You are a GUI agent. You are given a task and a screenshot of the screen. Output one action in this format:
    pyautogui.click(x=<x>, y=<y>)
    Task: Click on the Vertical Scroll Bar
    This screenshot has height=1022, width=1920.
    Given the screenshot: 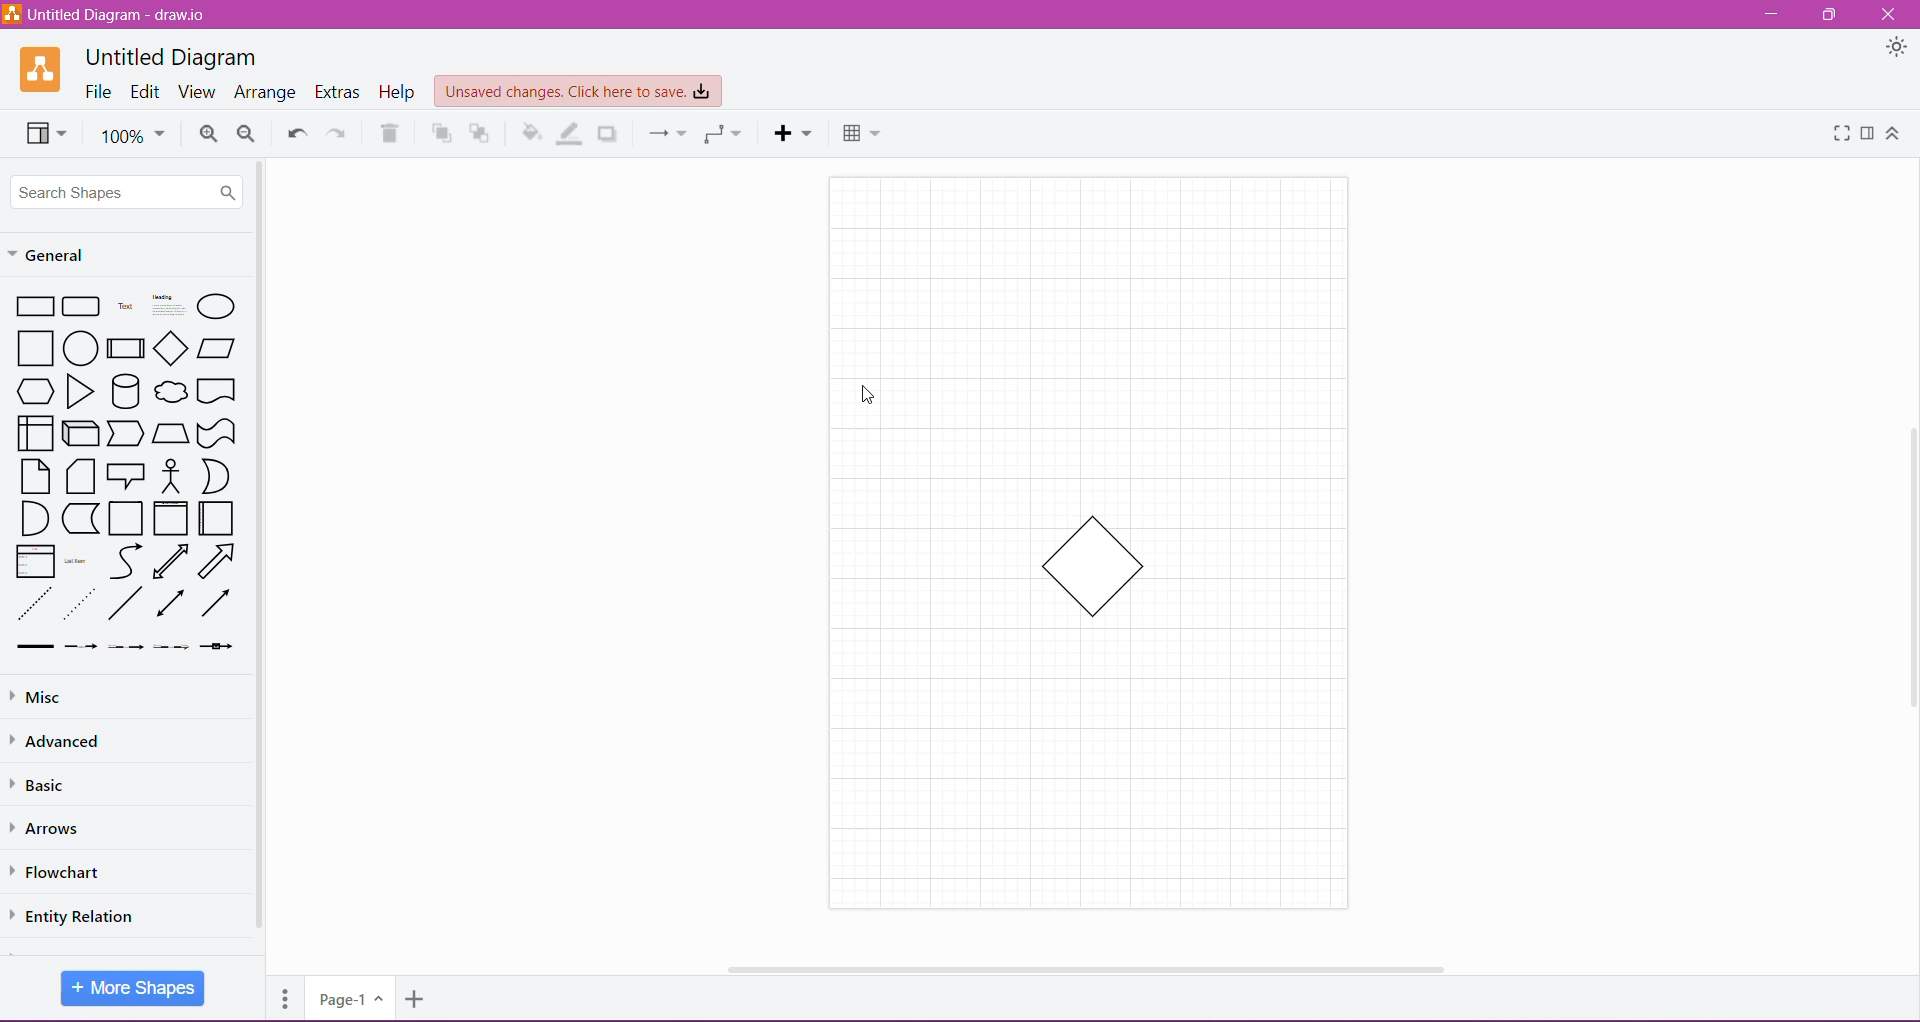 What is the action you would take?
    pyautogui.click(x=1908, y=572)
    